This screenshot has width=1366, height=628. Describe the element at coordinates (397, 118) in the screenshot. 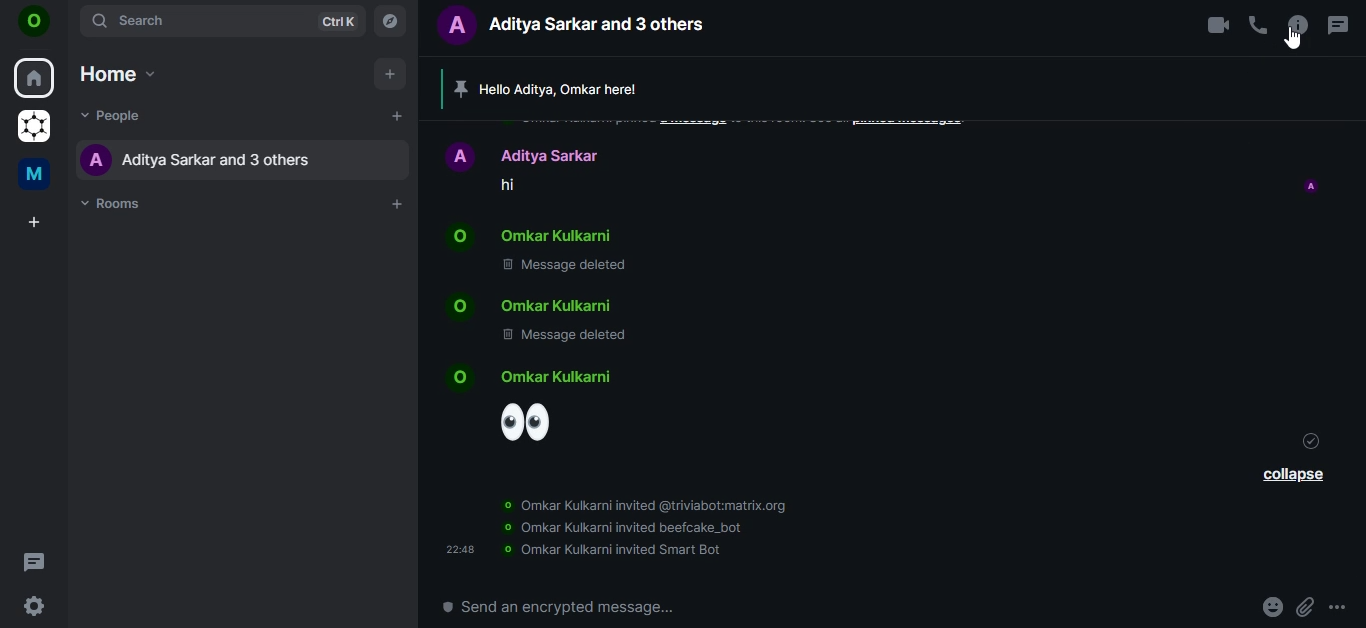

I see `add` at that location.